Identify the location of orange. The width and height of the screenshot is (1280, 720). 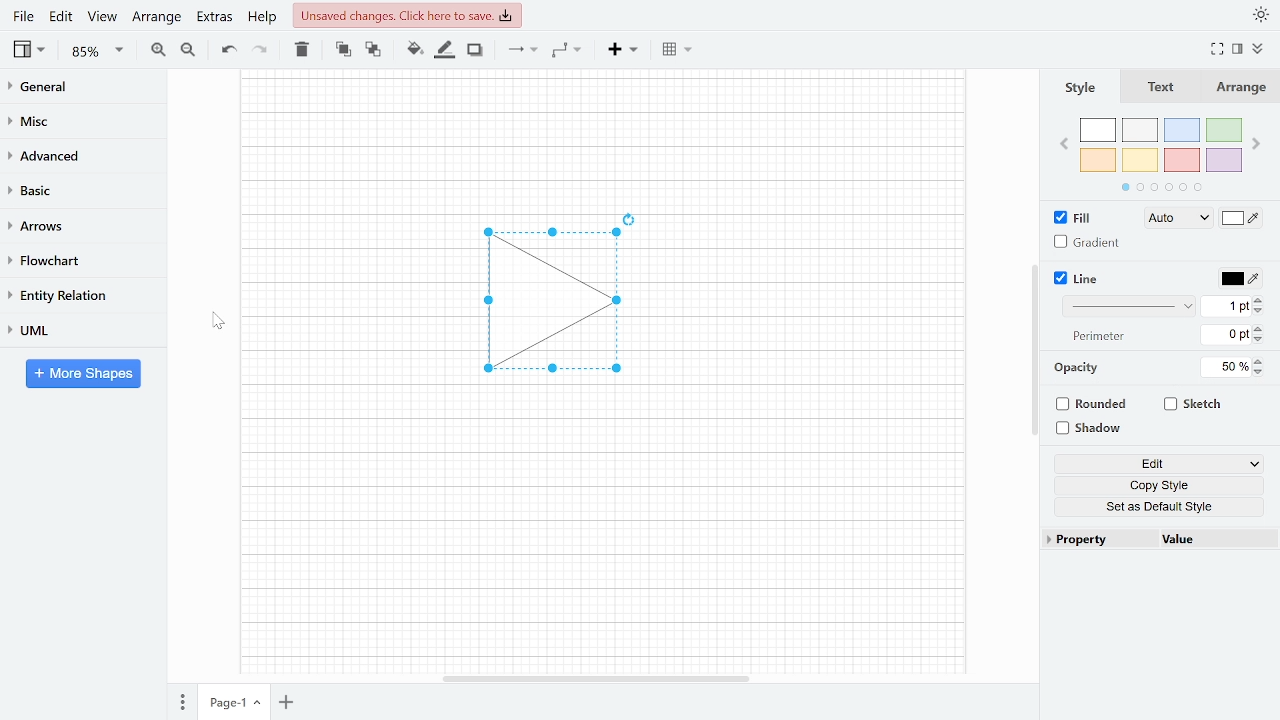
(1098, 160).